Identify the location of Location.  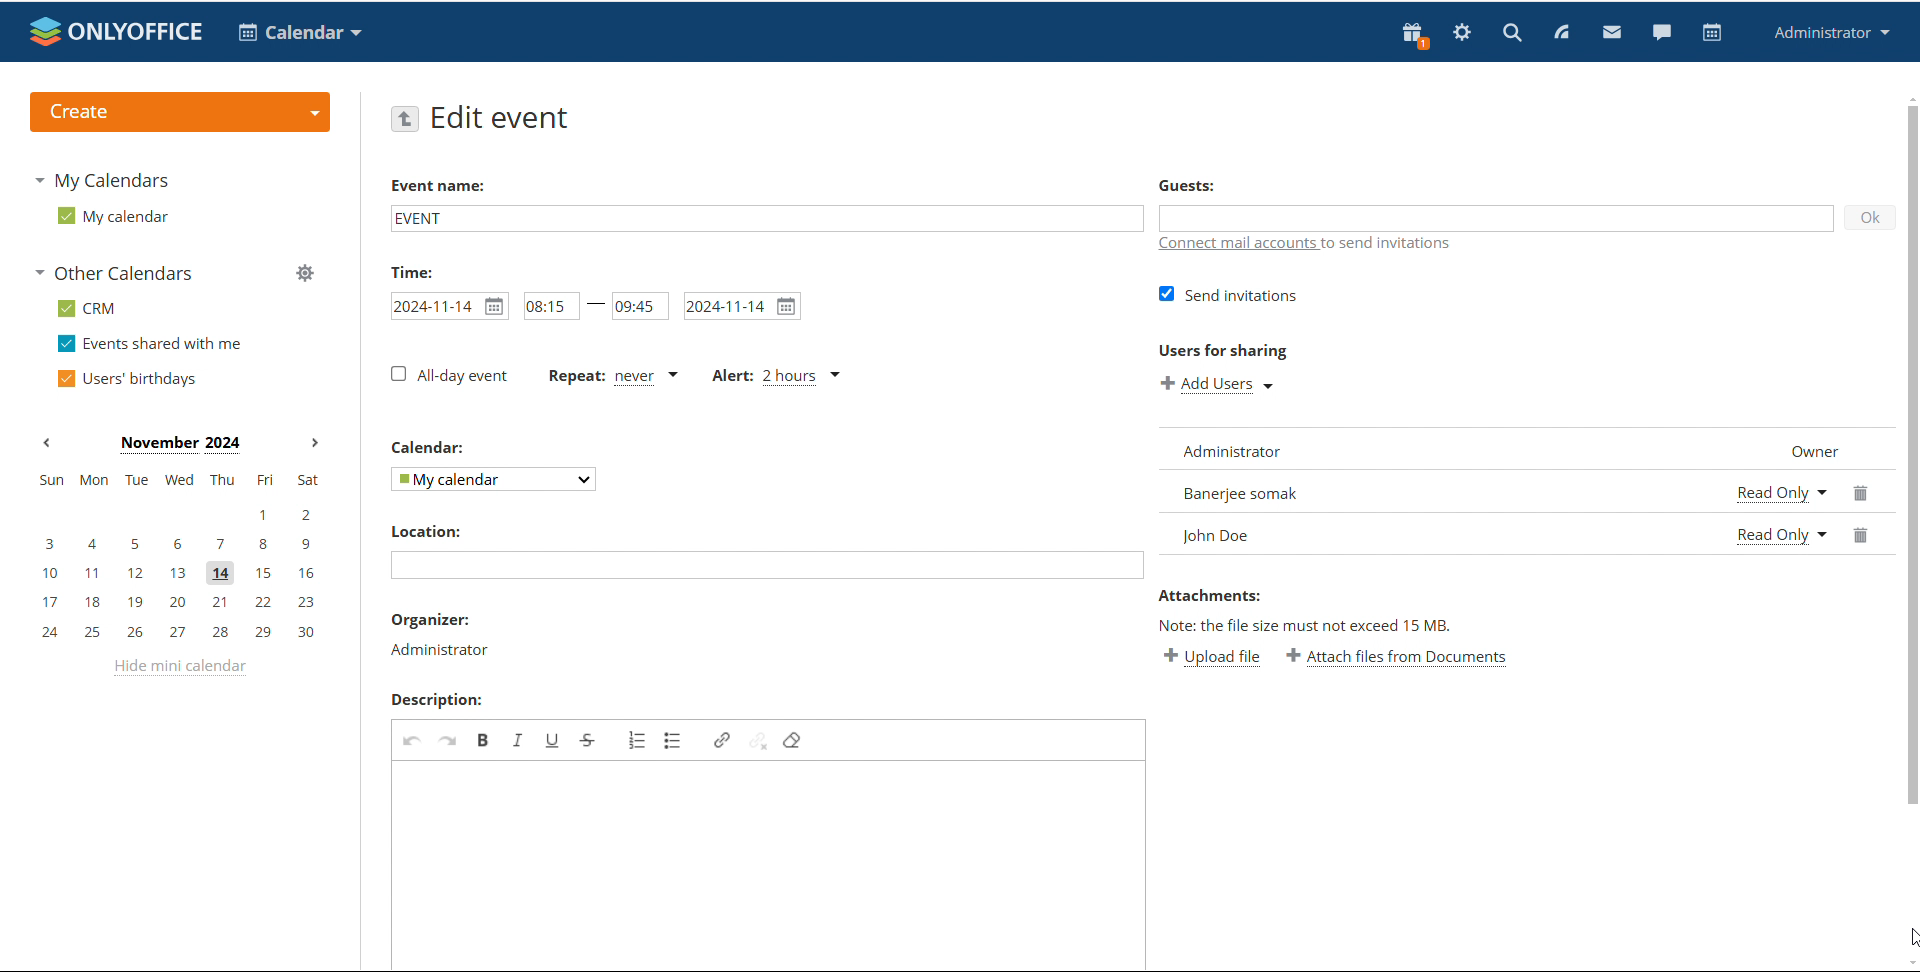
(431, 530).